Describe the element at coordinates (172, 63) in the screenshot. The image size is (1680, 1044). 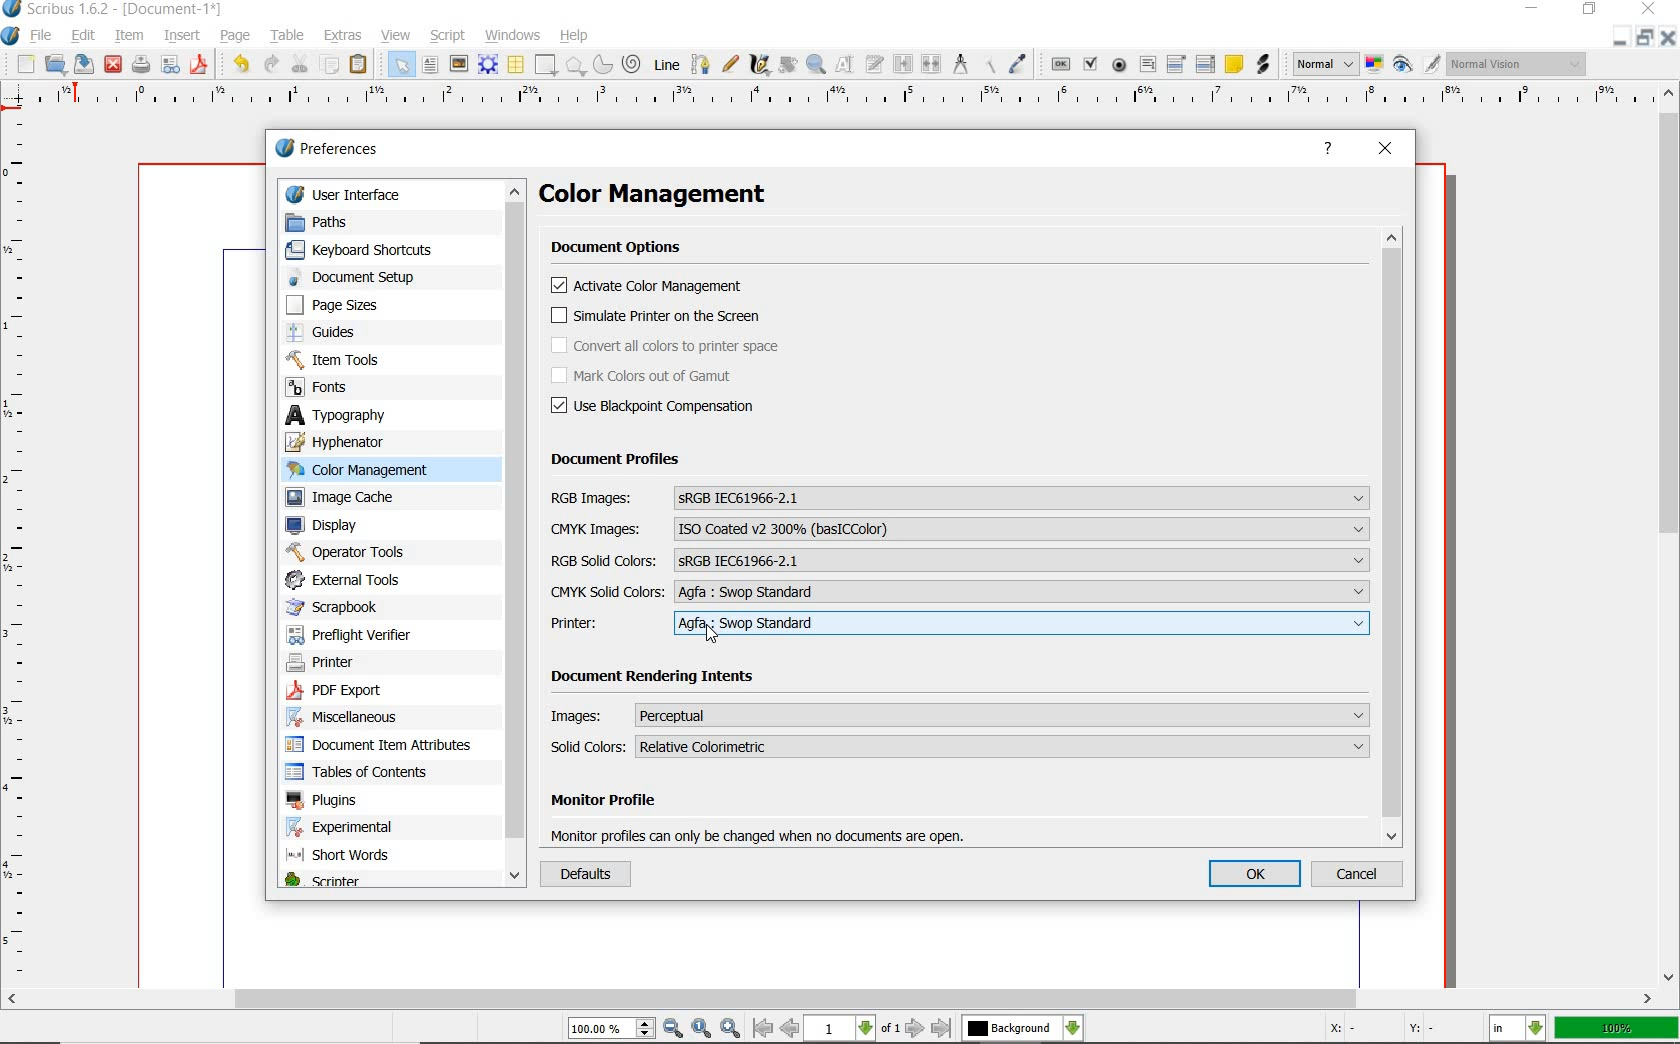
I see `preflight verifier` at that location.